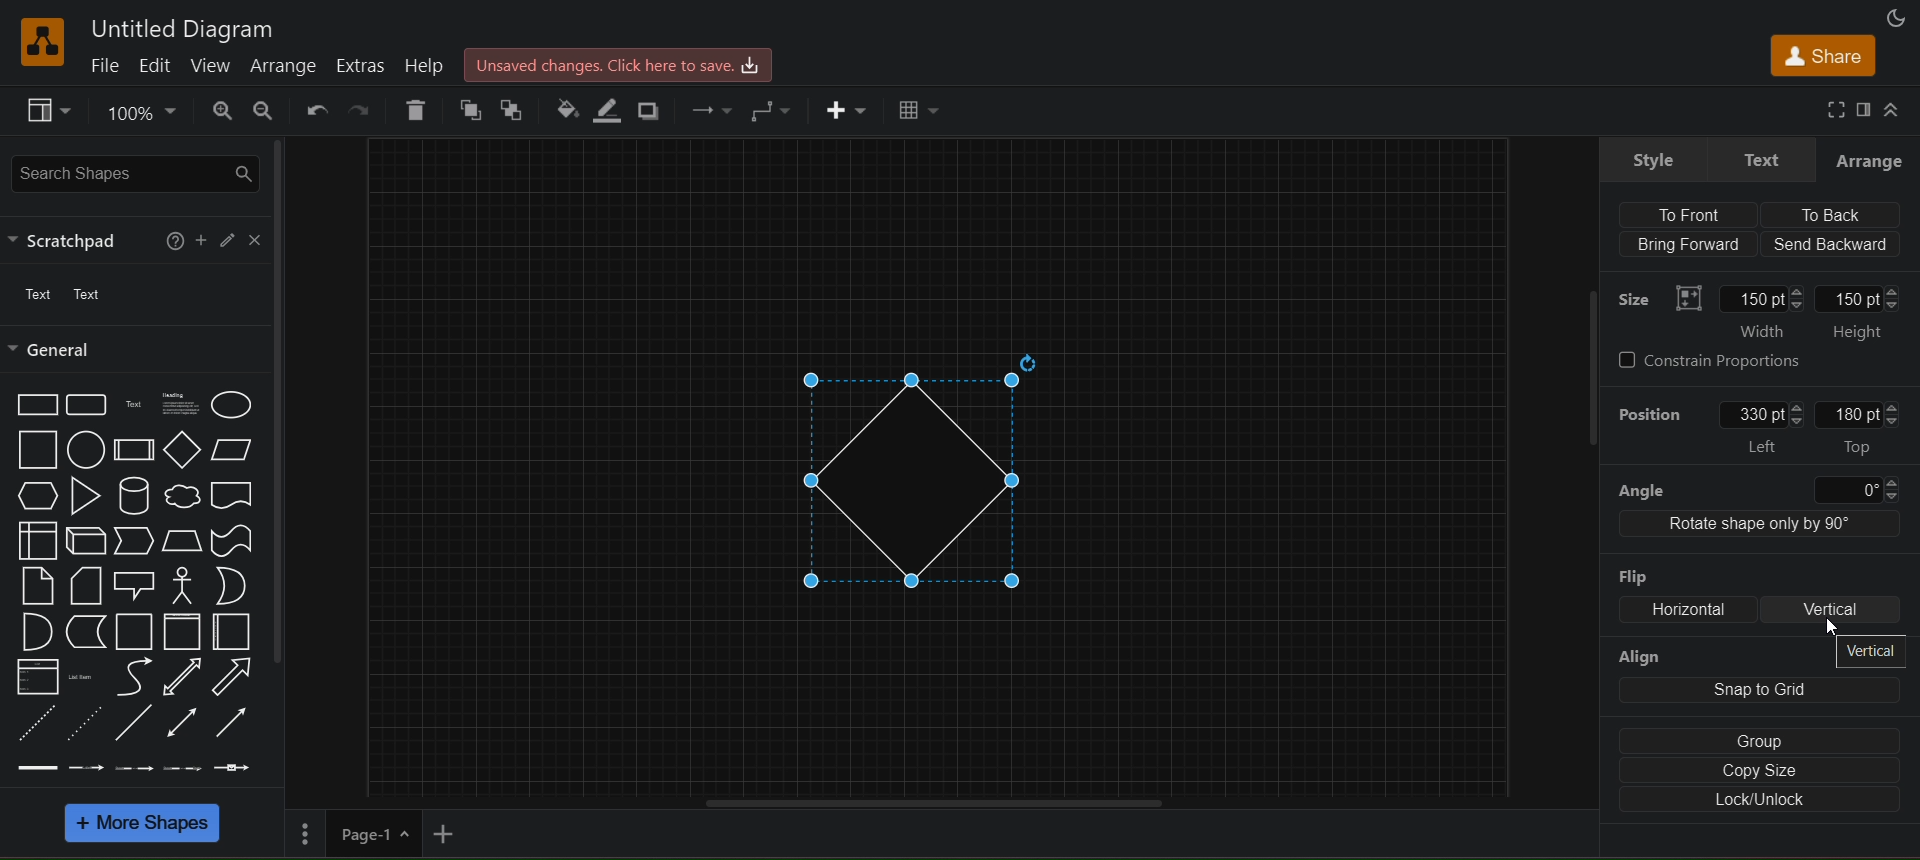 The height and width of the screenshot is (860, 1920). I want to click on zoom in, so click(219, 111).